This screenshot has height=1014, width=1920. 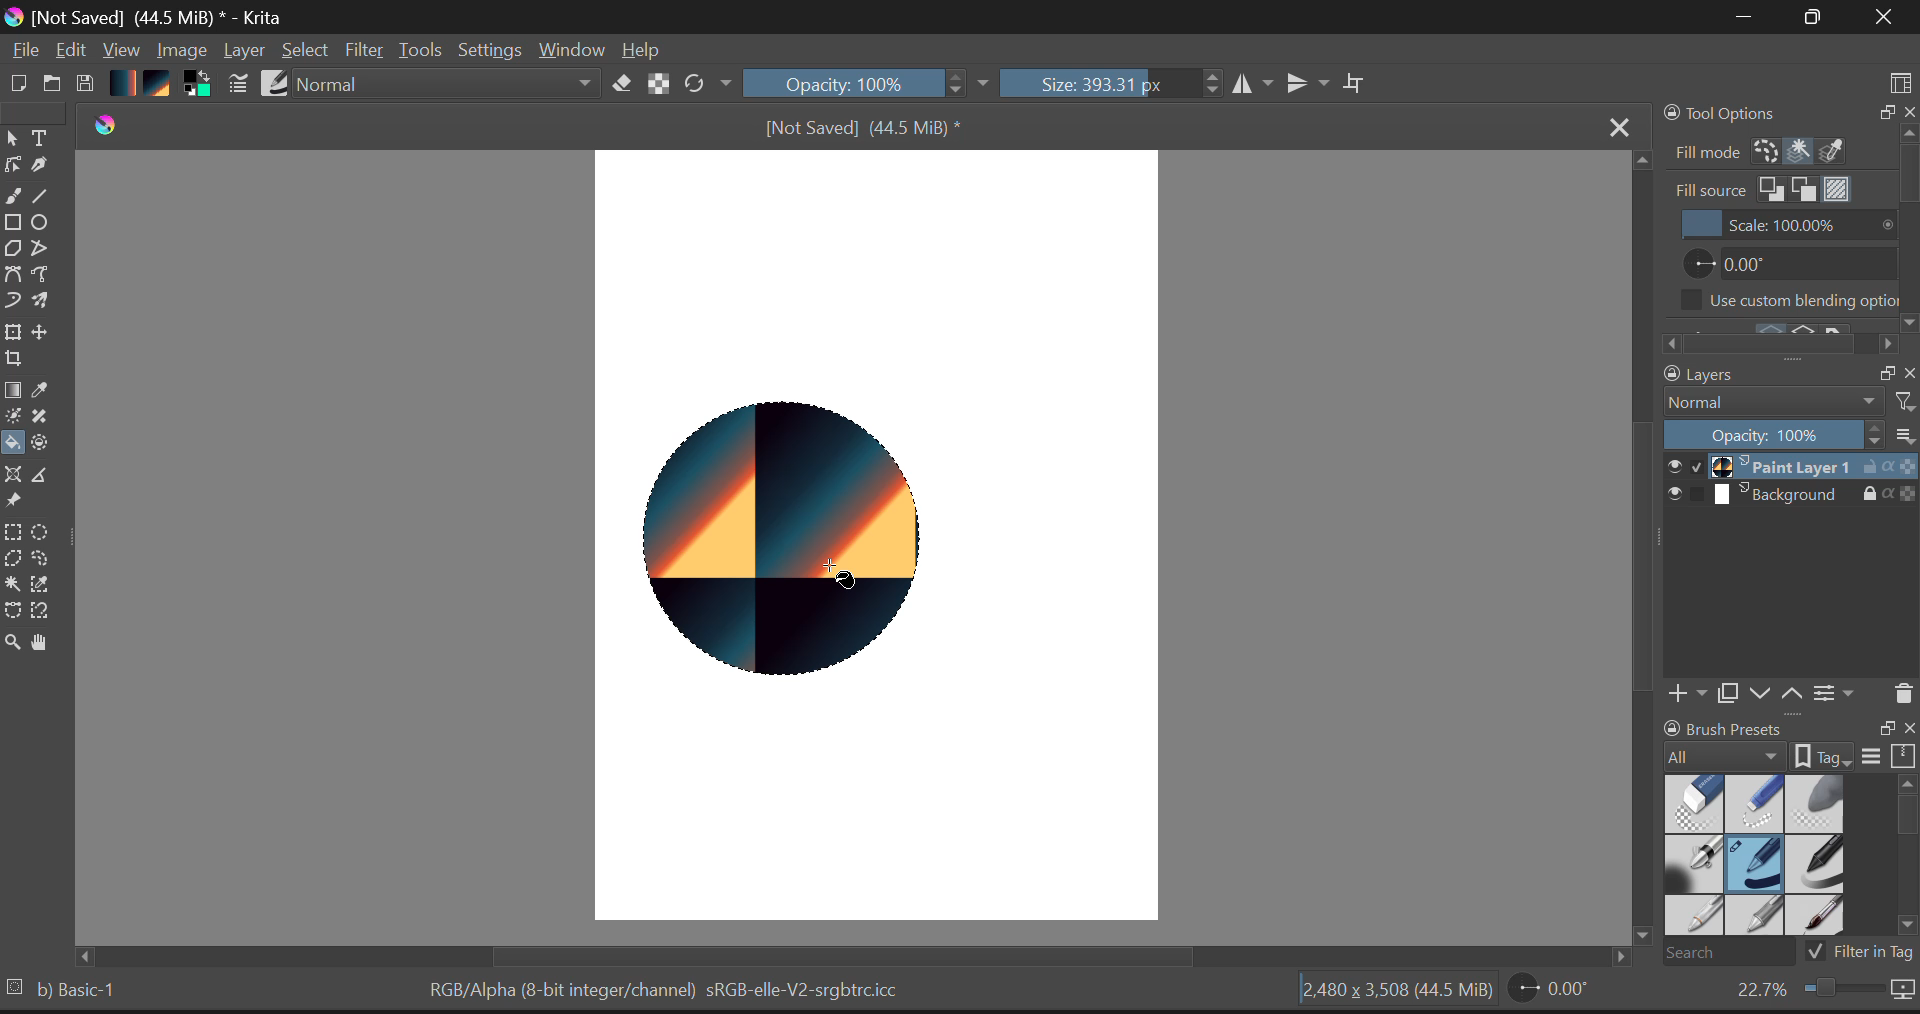 What do you see at coordinates (44, 252) in the screenshot?
I see `Polyline` at bounding box center [44, 252].